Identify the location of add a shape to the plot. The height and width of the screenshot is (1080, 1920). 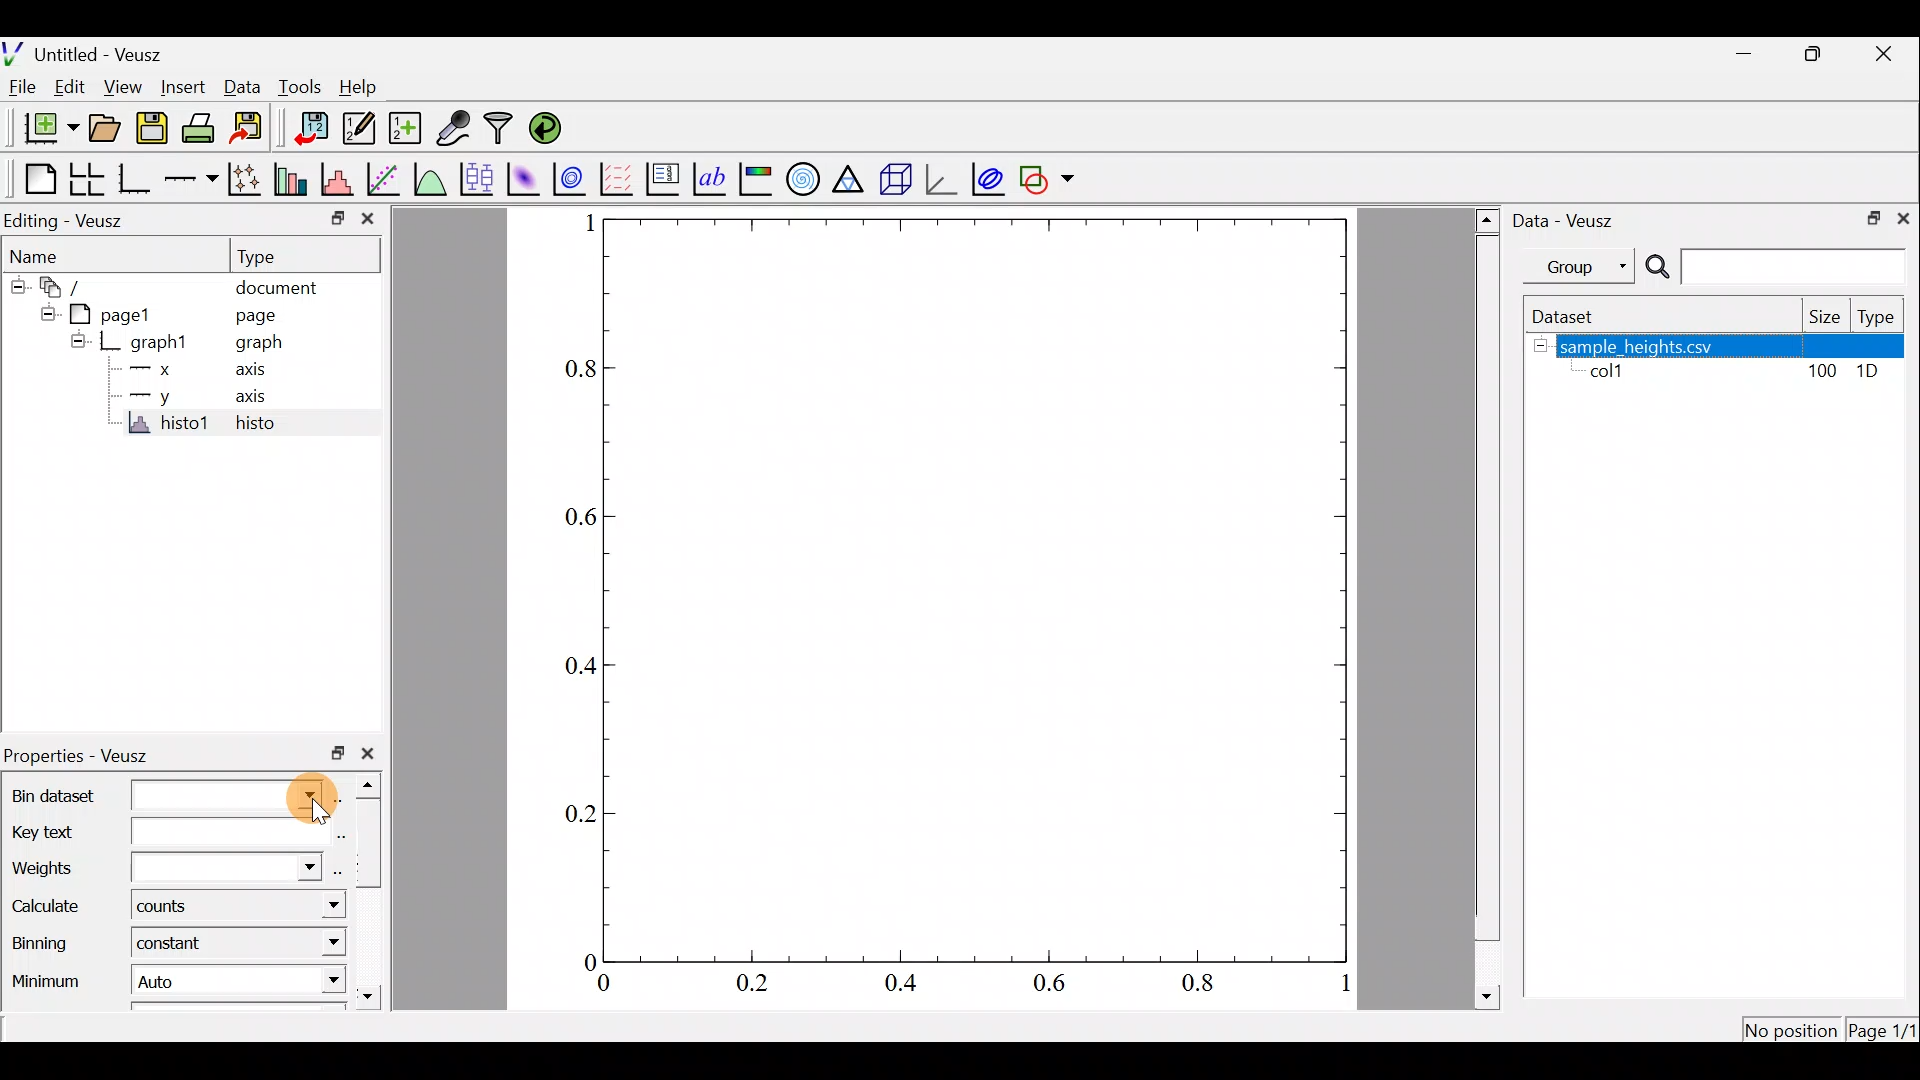
(1048, 177).